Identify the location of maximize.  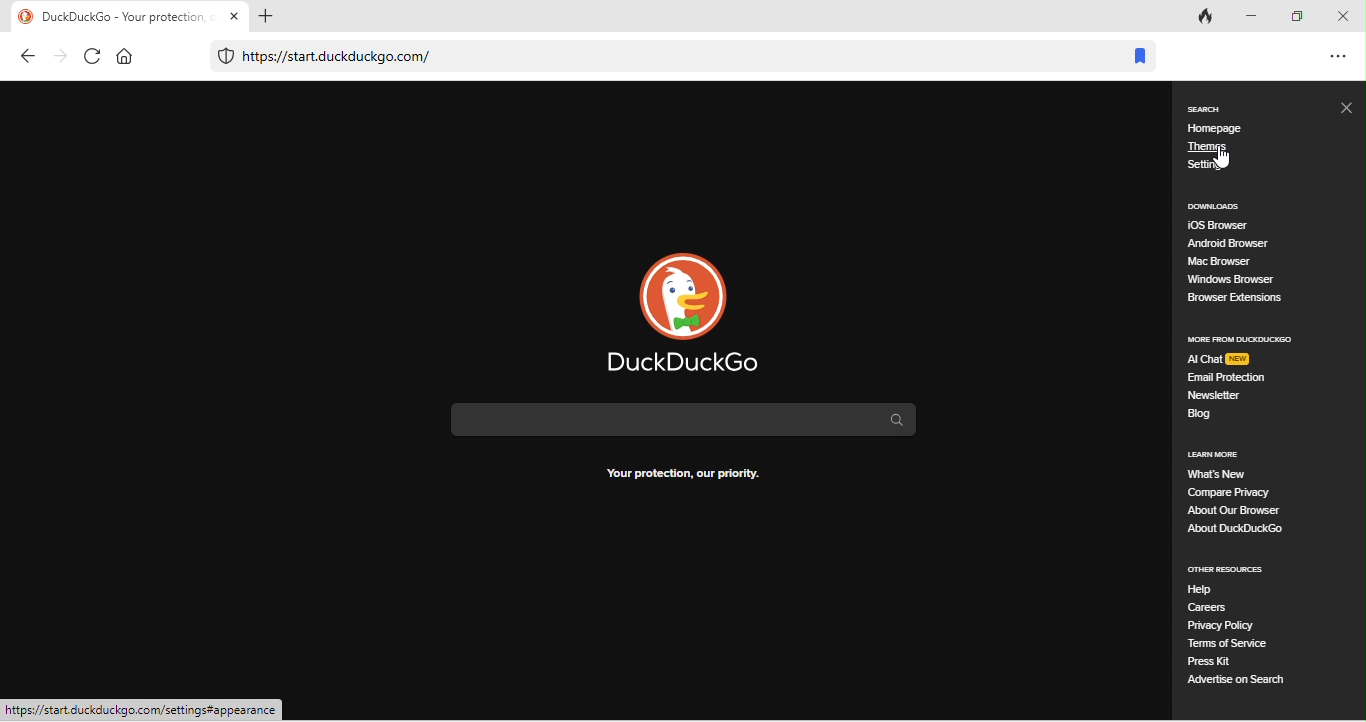
(1301, 17).